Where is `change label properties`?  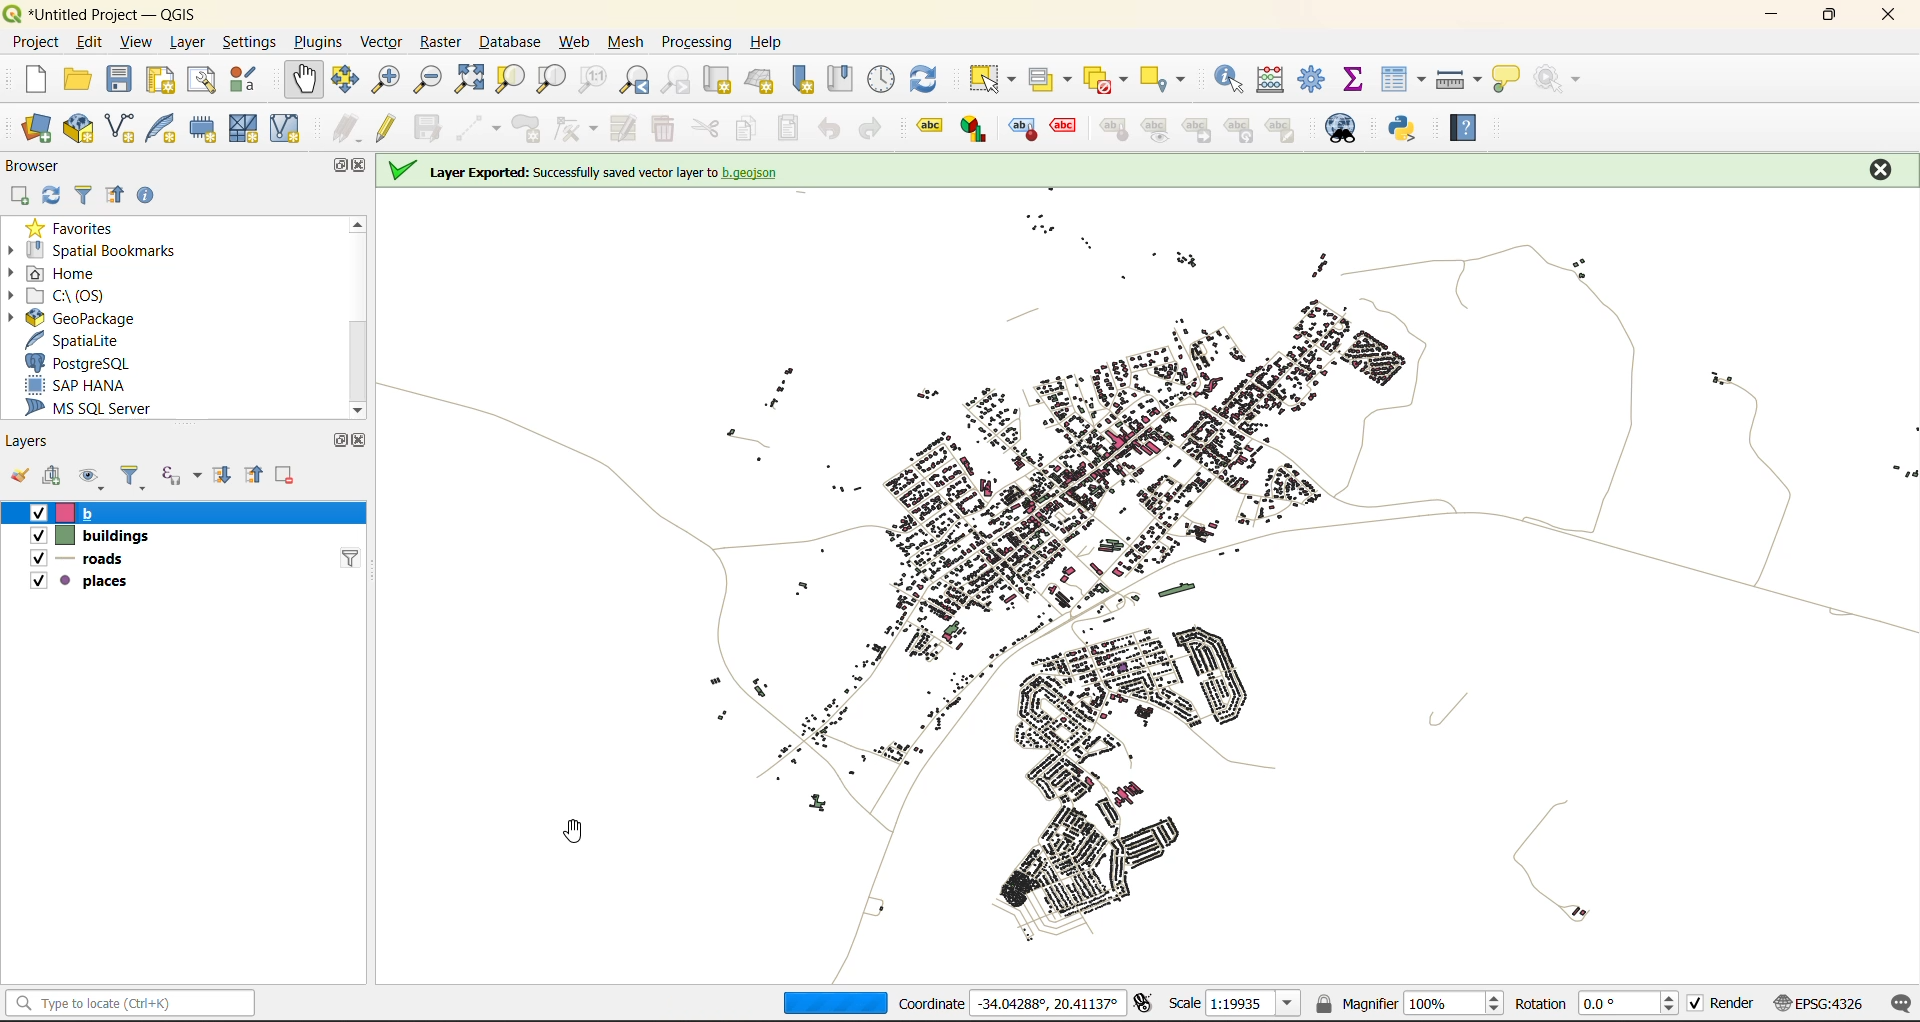
change label properties is located at coordinates (1280, 129).